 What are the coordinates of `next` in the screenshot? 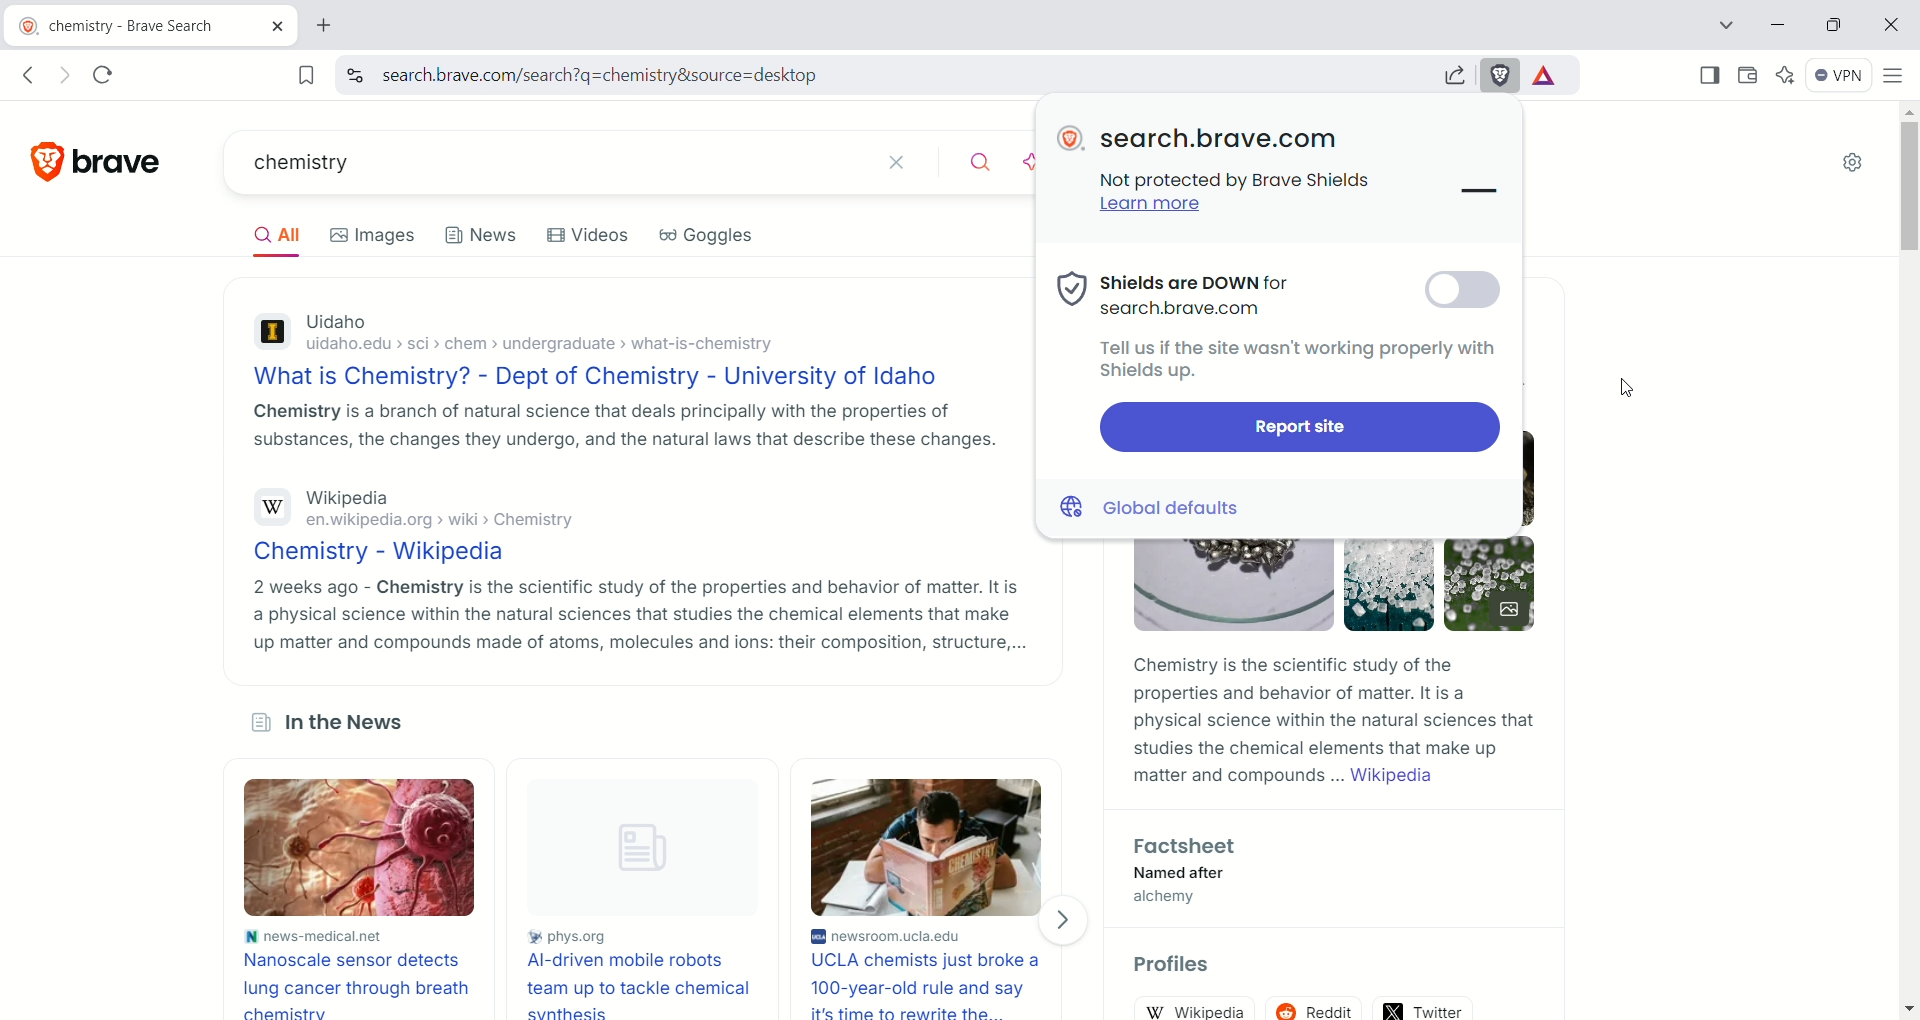 It's located at (1068, 920).